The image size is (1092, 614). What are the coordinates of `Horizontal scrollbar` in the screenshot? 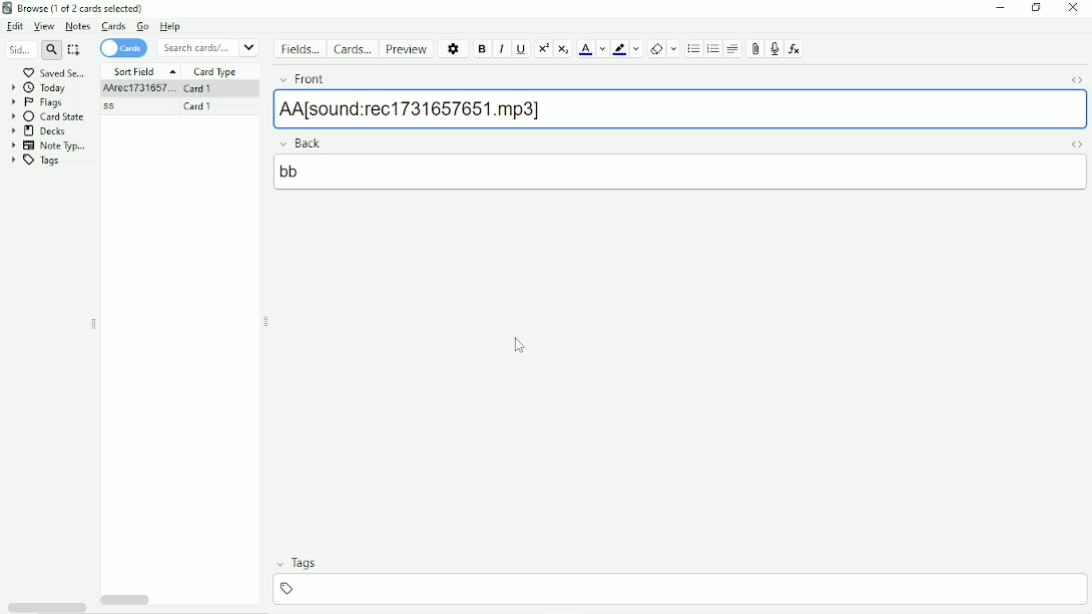 It's located at (126, 600).